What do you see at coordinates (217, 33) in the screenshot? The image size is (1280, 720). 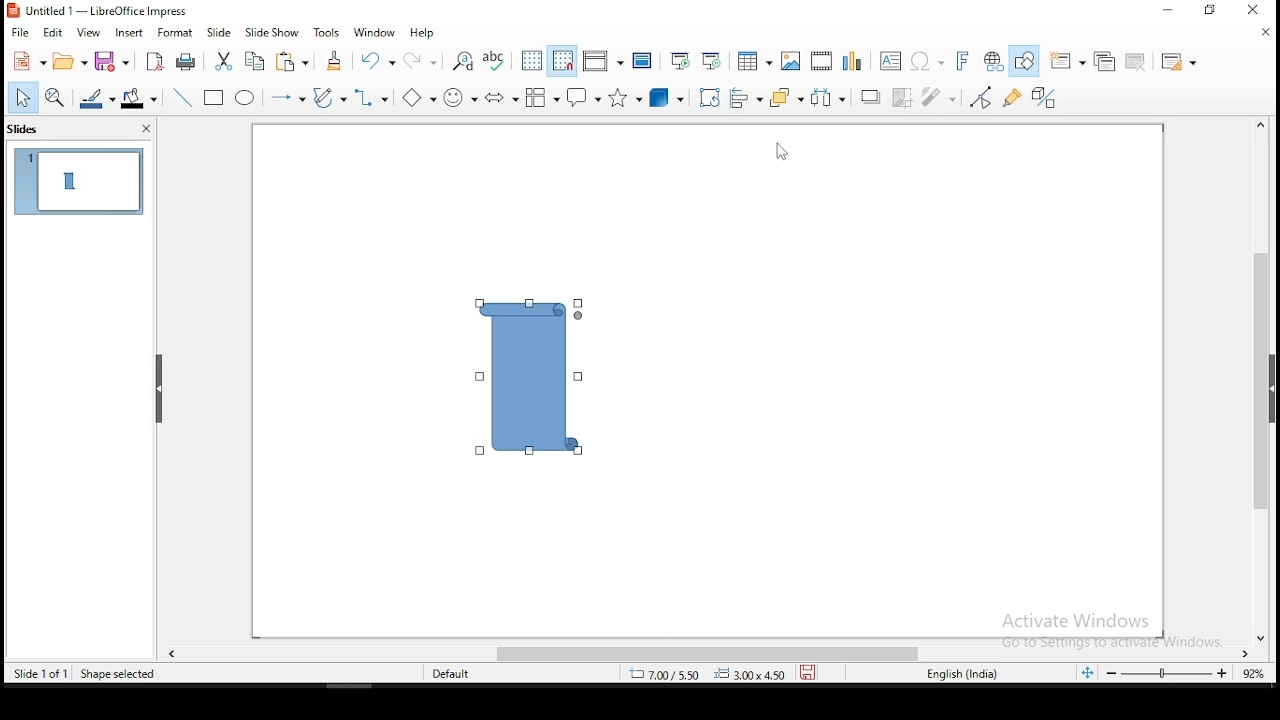 I see `slide` at bounding box center [217, 33].